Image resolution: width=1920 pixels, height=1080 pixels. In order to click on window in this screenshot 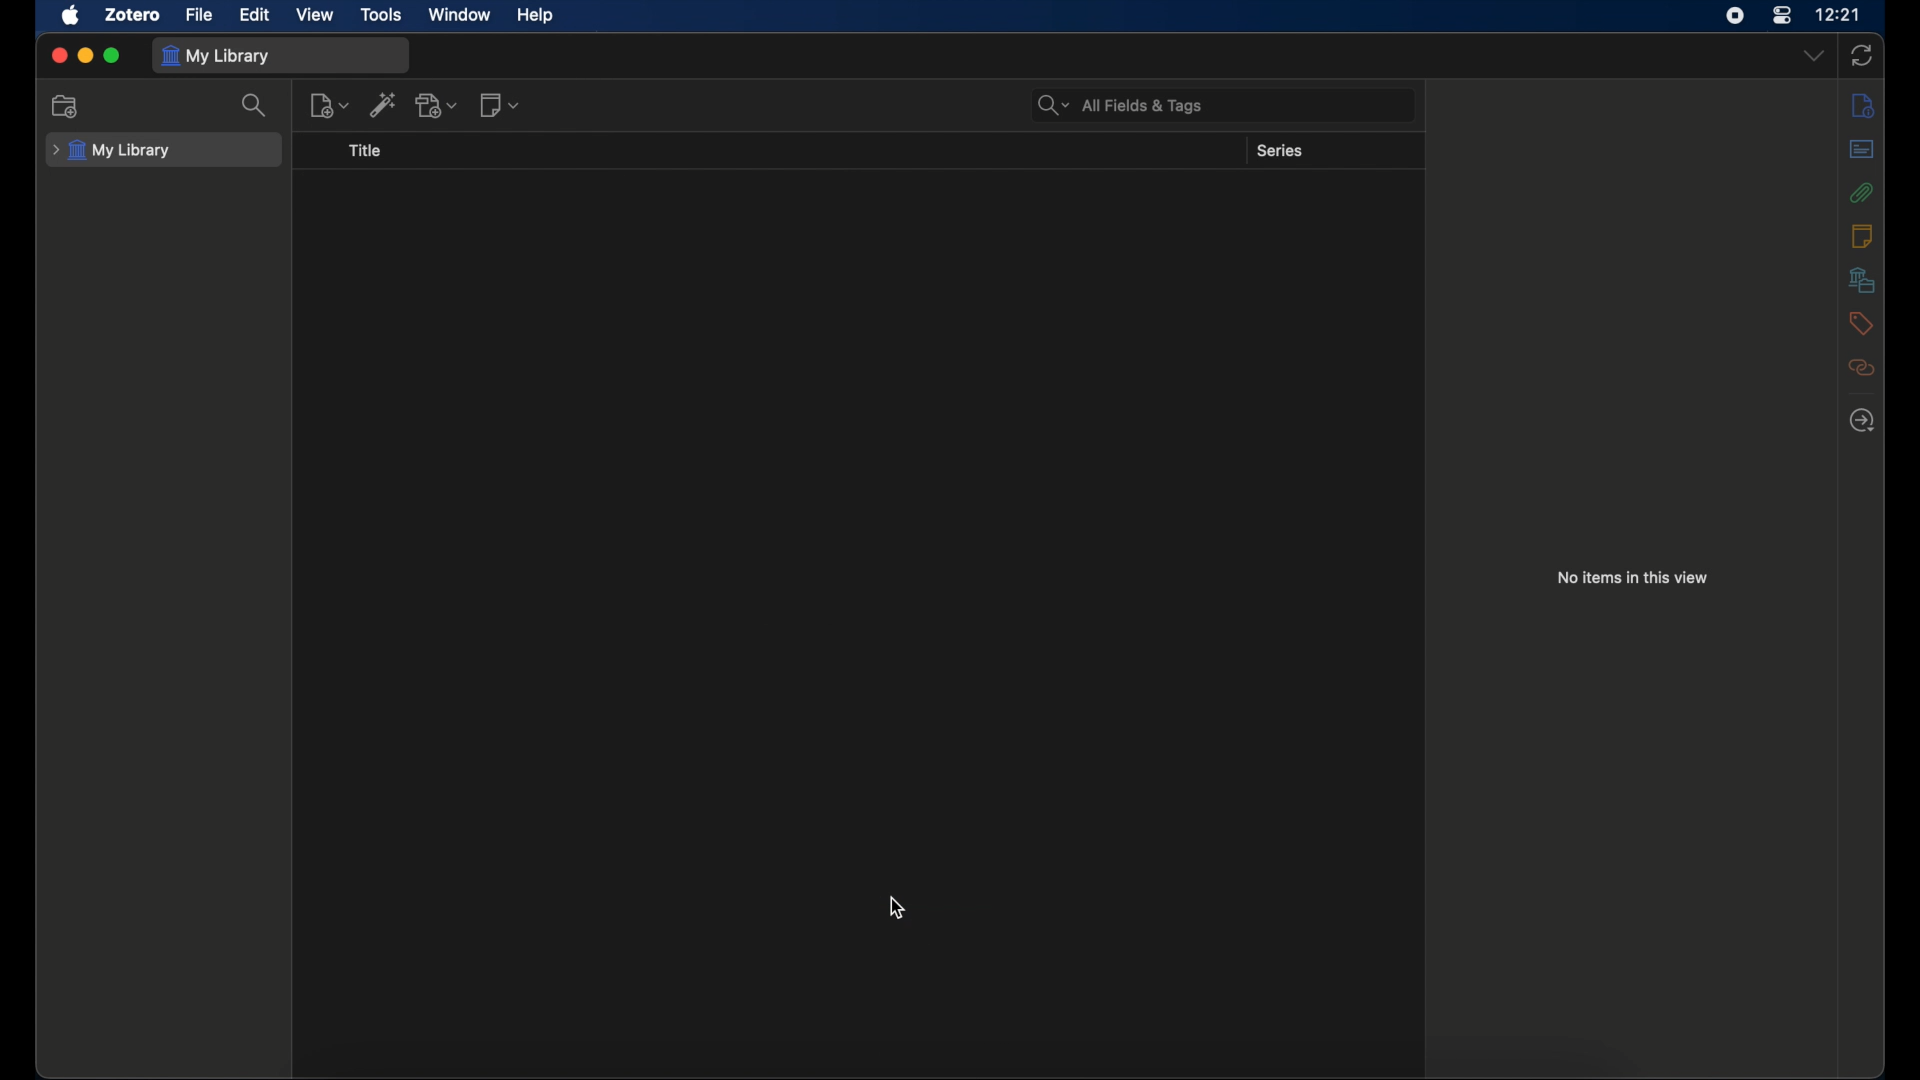, I will do `click(460, 15)`.